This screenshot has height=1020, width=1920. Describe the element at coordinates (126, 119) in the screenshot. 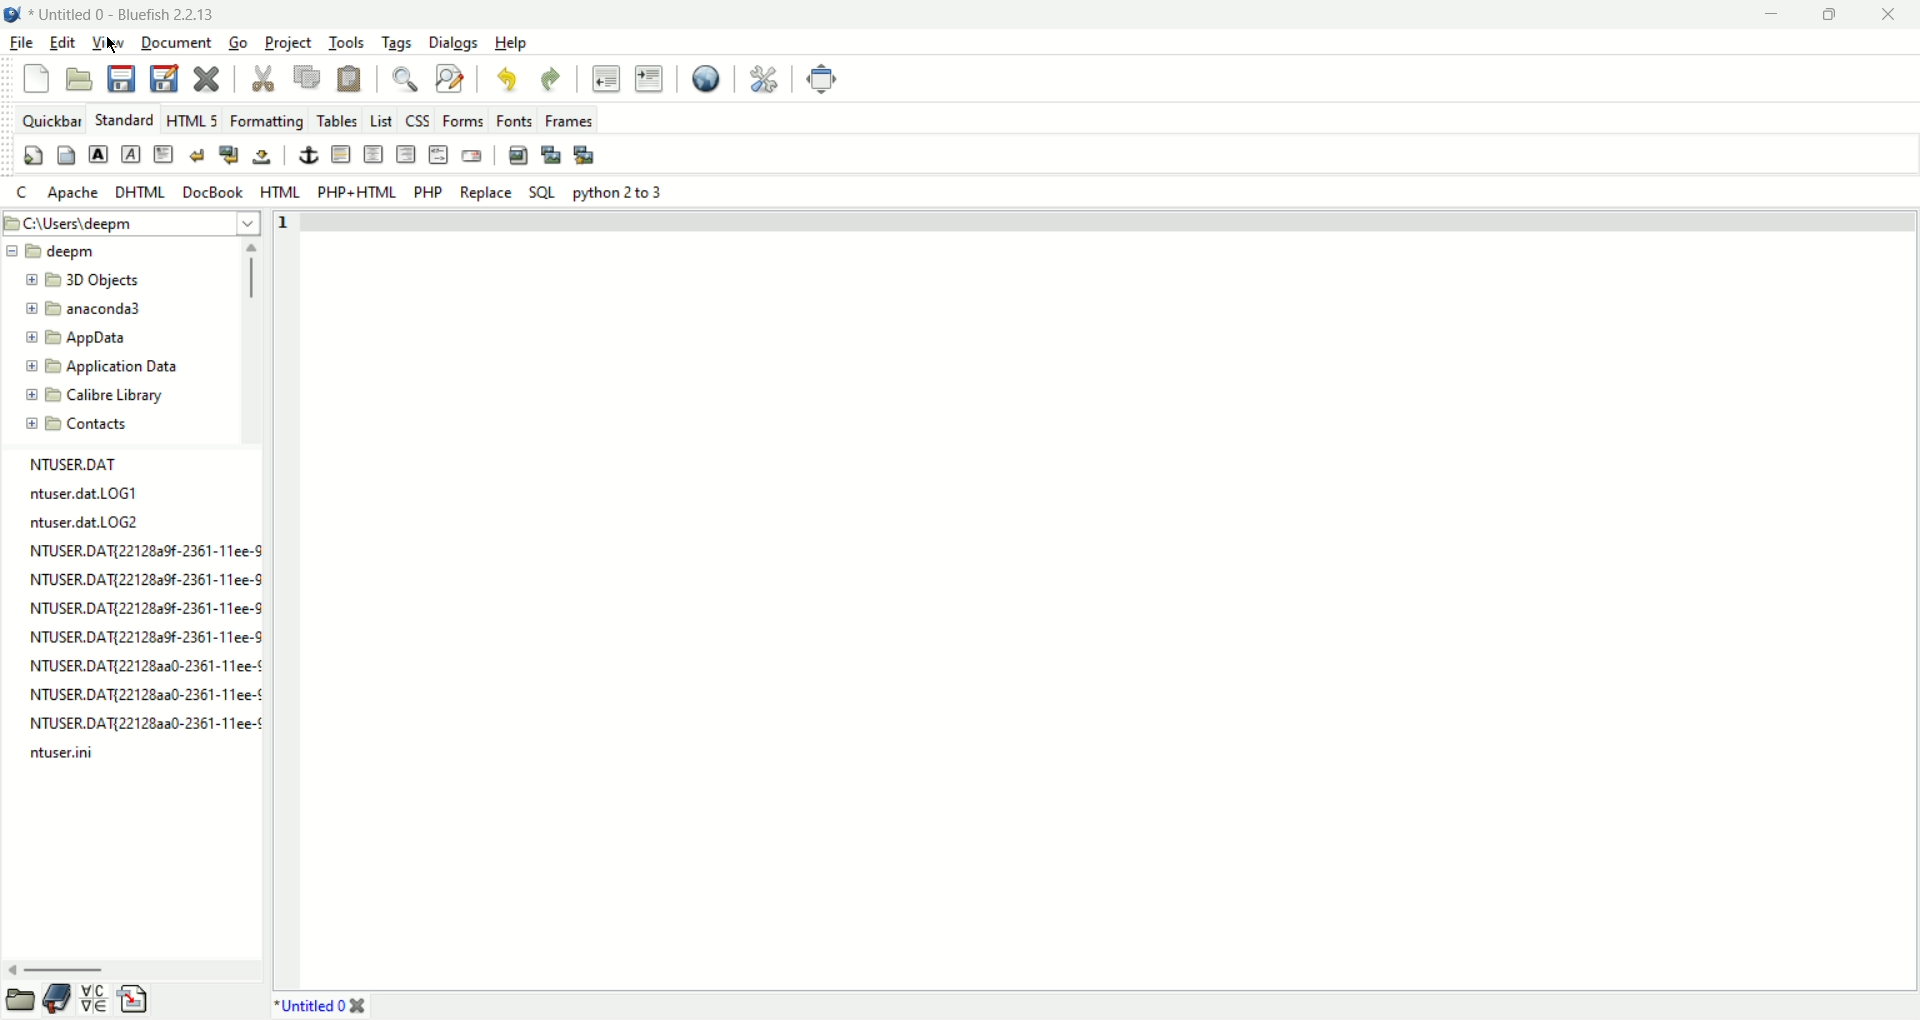

I see `standard` at that location.